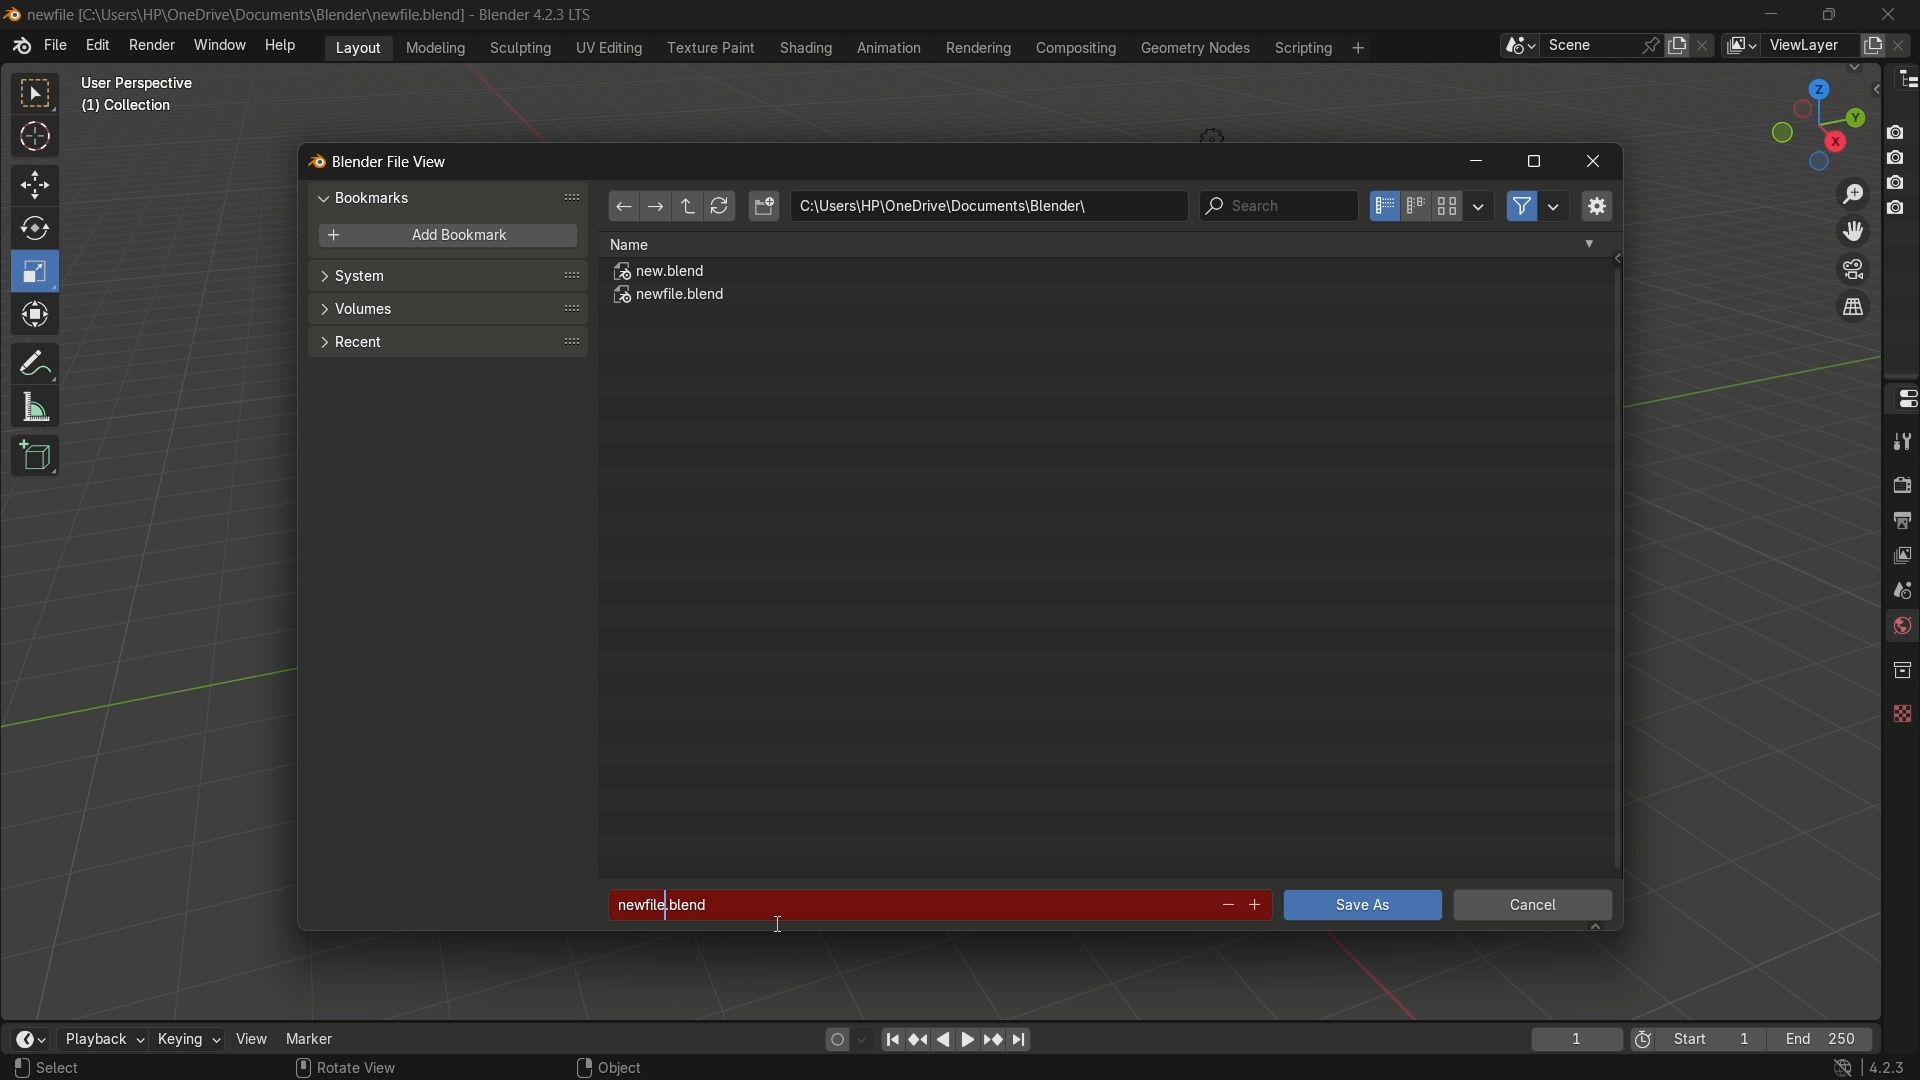  What do you see at coordinates (1225, 907) in the screenshot?
I see `decrement number in file name` at bounding box center [1225, 907].